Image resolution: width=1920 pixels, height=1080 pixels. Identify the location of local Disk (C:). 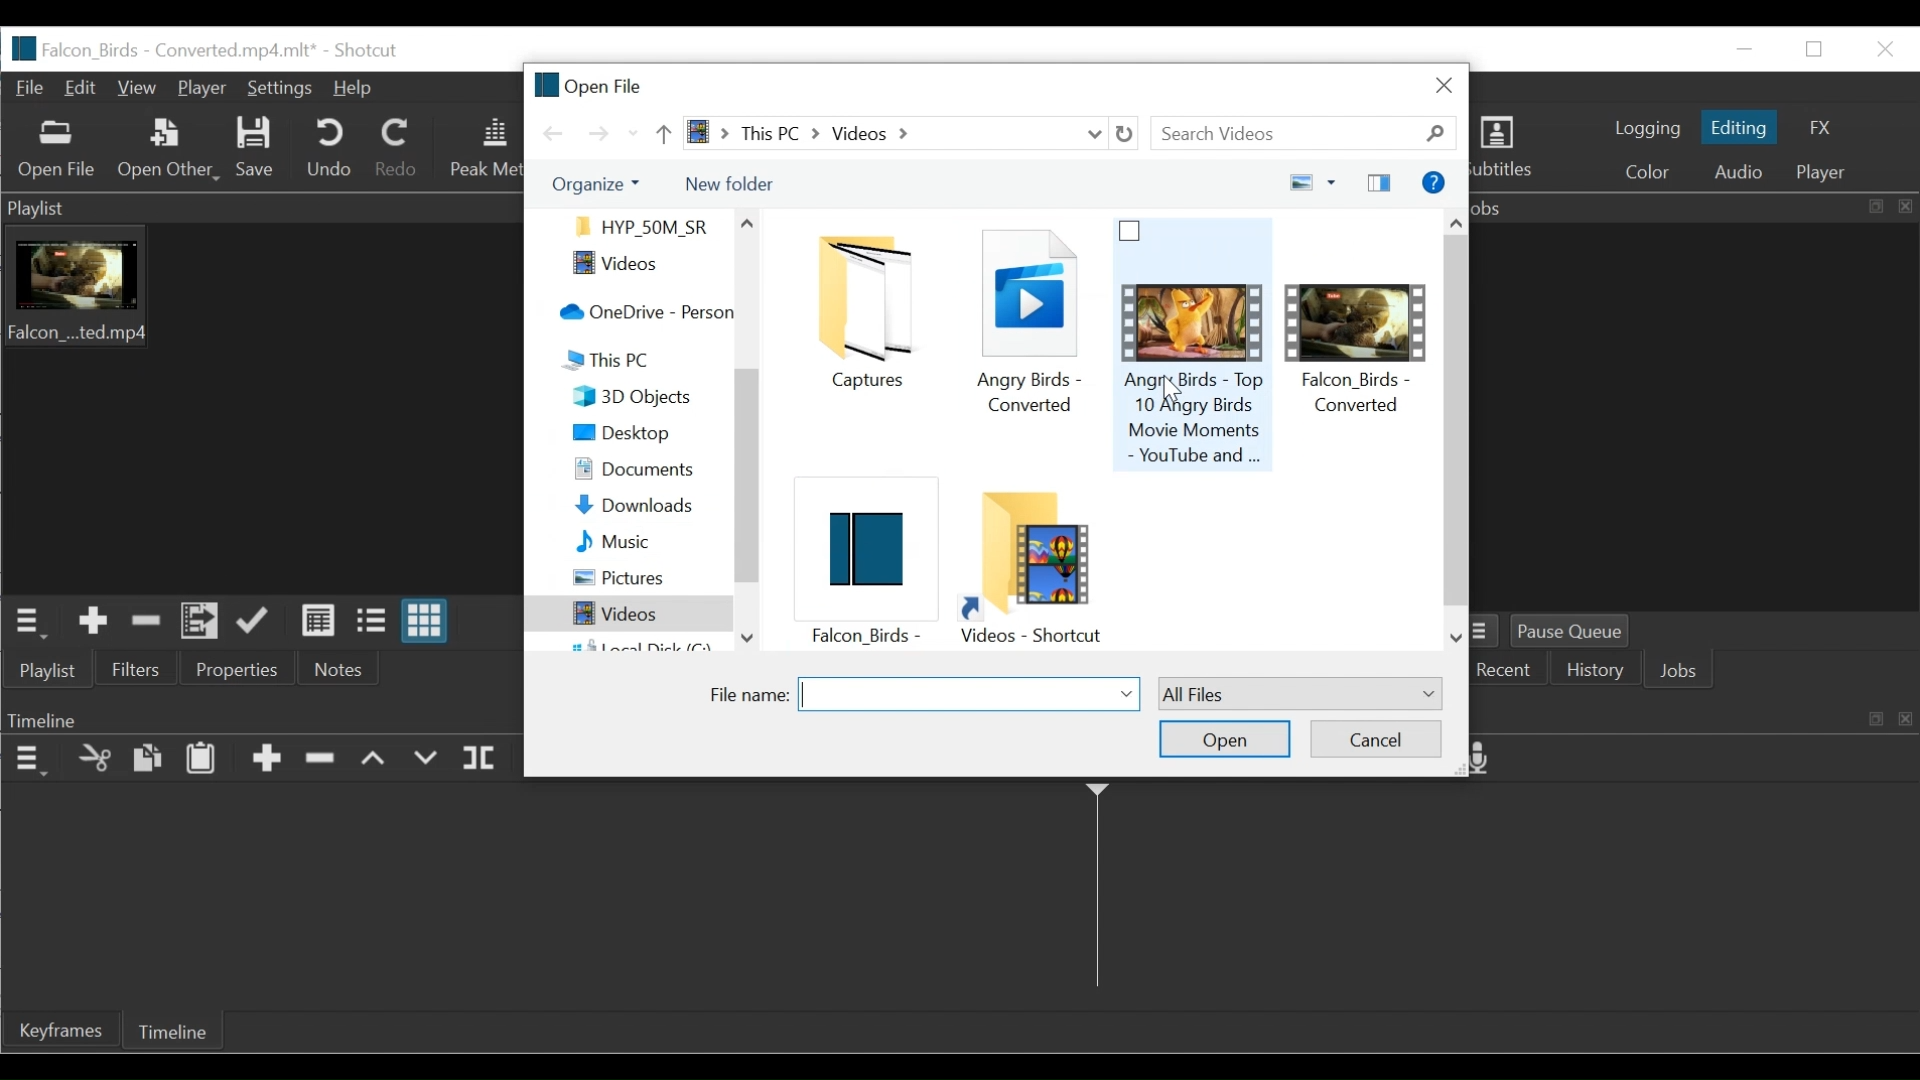
(640, 644).